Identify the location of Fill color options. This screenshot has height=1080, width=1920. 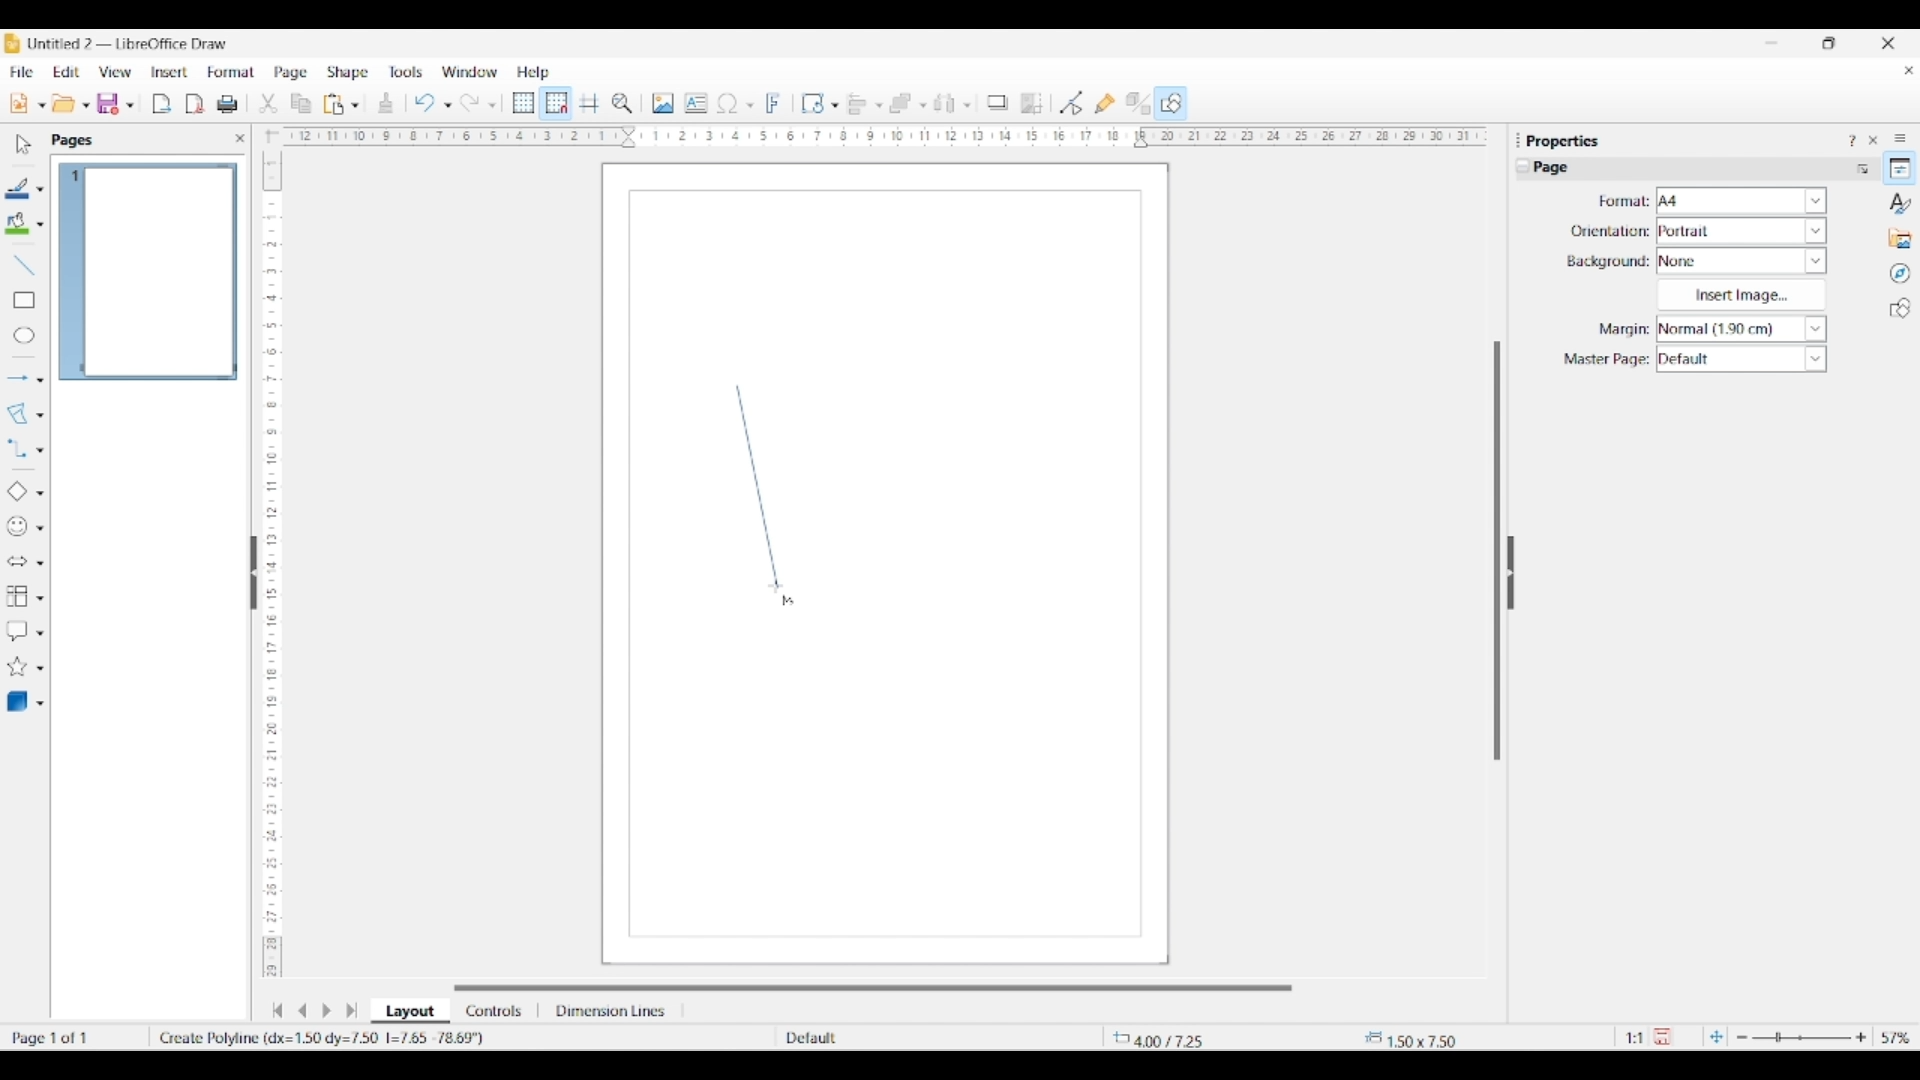
(40, 225).